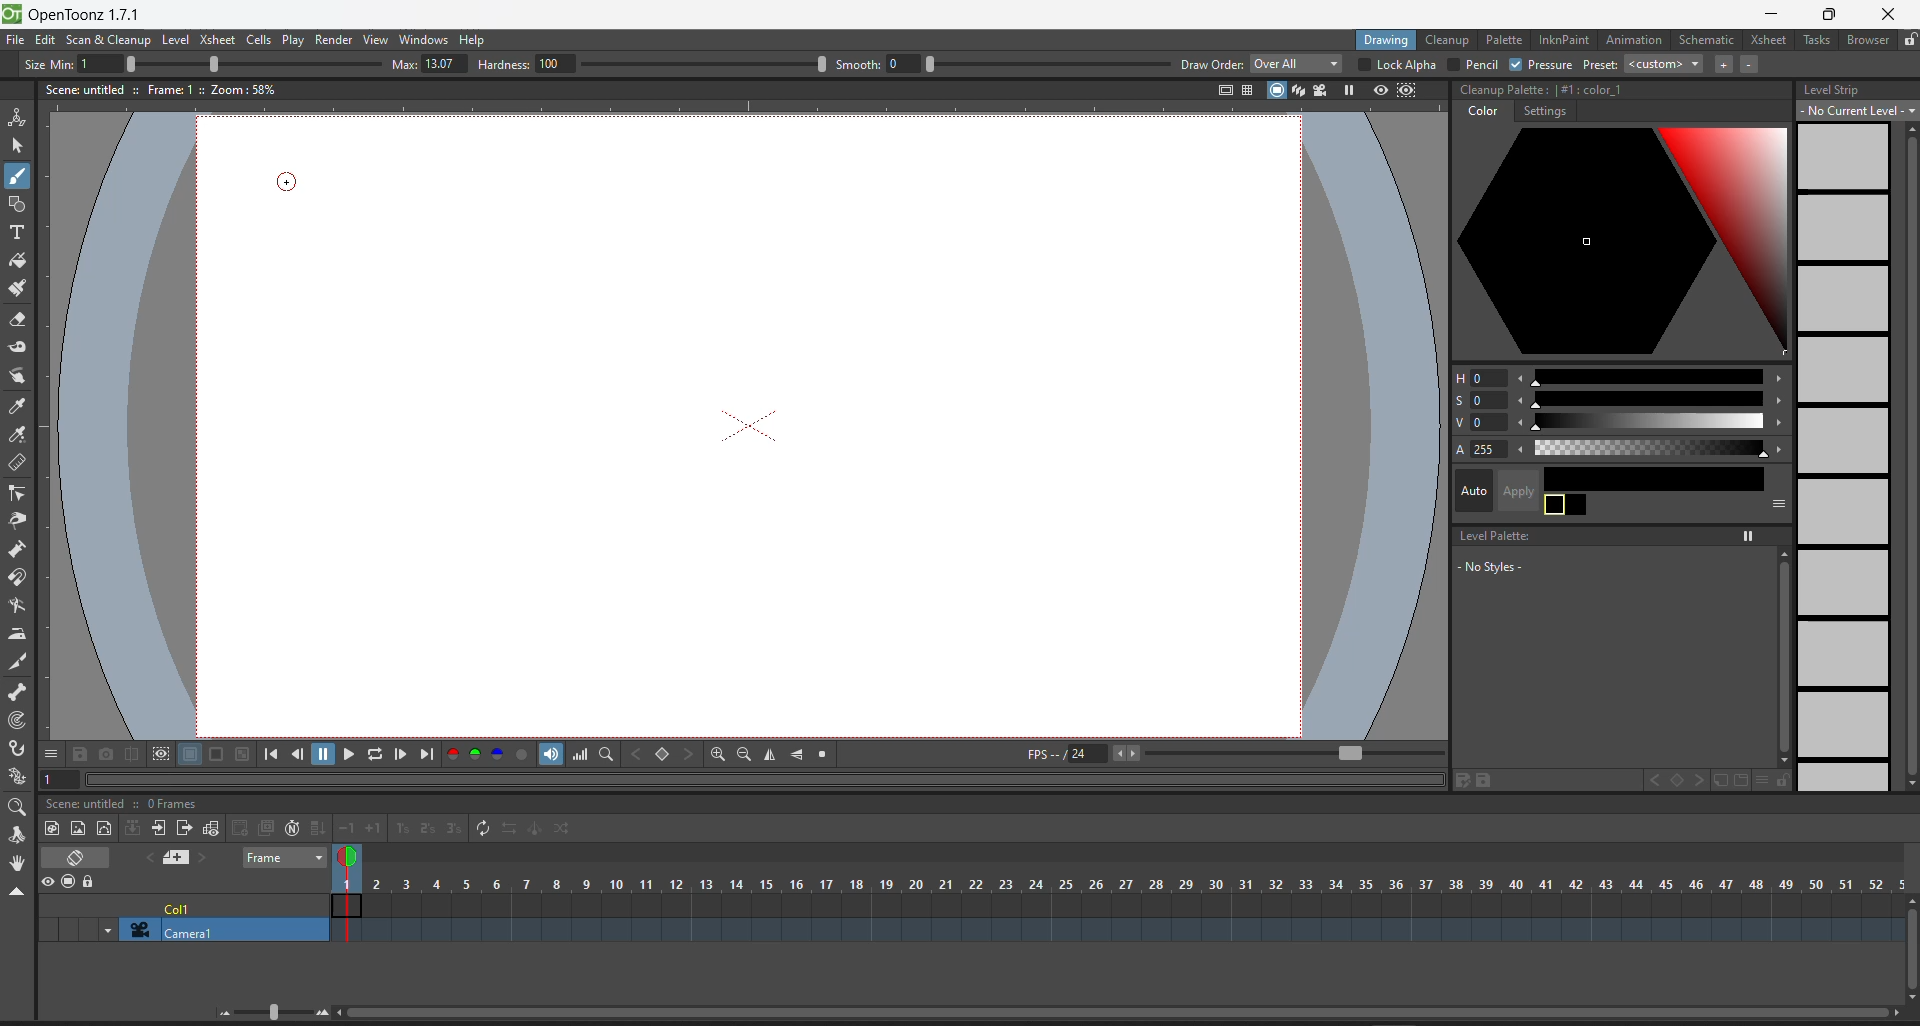 This screenshot has height=1026, width=1920. Describe the element at coordinates (1522, 421) in the screenshot. I see `move left` at that location.